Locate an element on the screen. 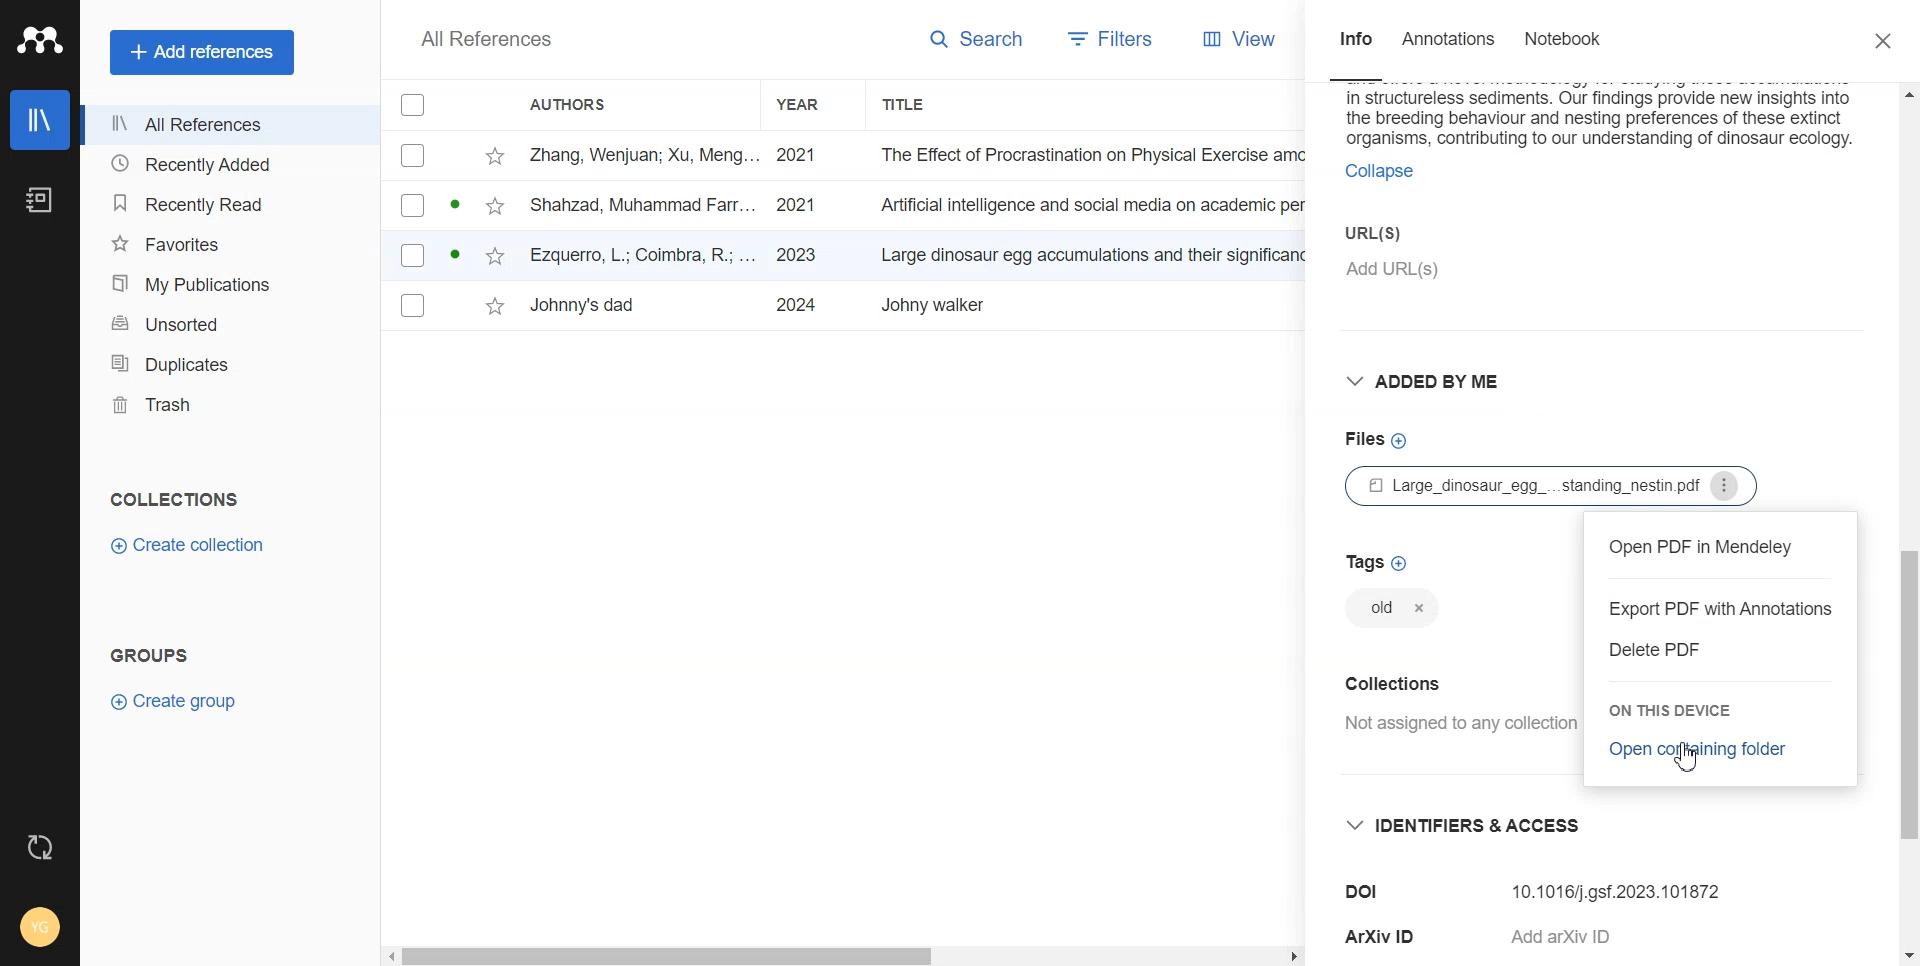  Open containing folder is located at coordinates (1703, 749).